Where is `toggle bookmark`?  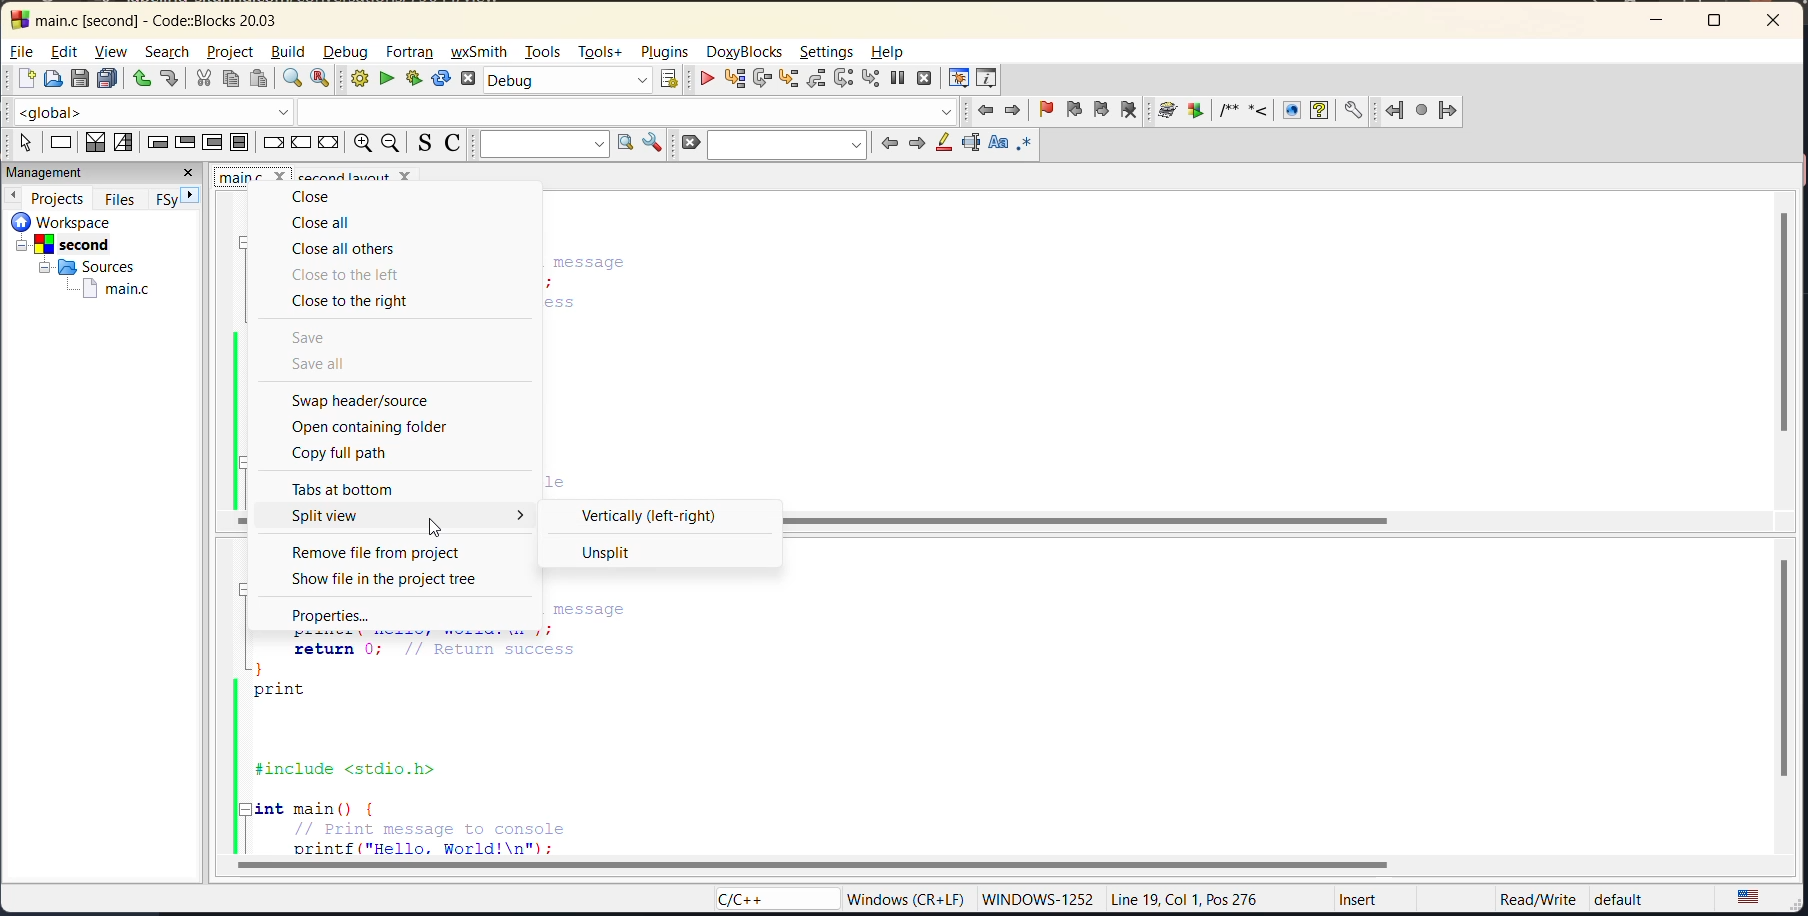
toggle bookmark is located at coordinates (1047, 110).